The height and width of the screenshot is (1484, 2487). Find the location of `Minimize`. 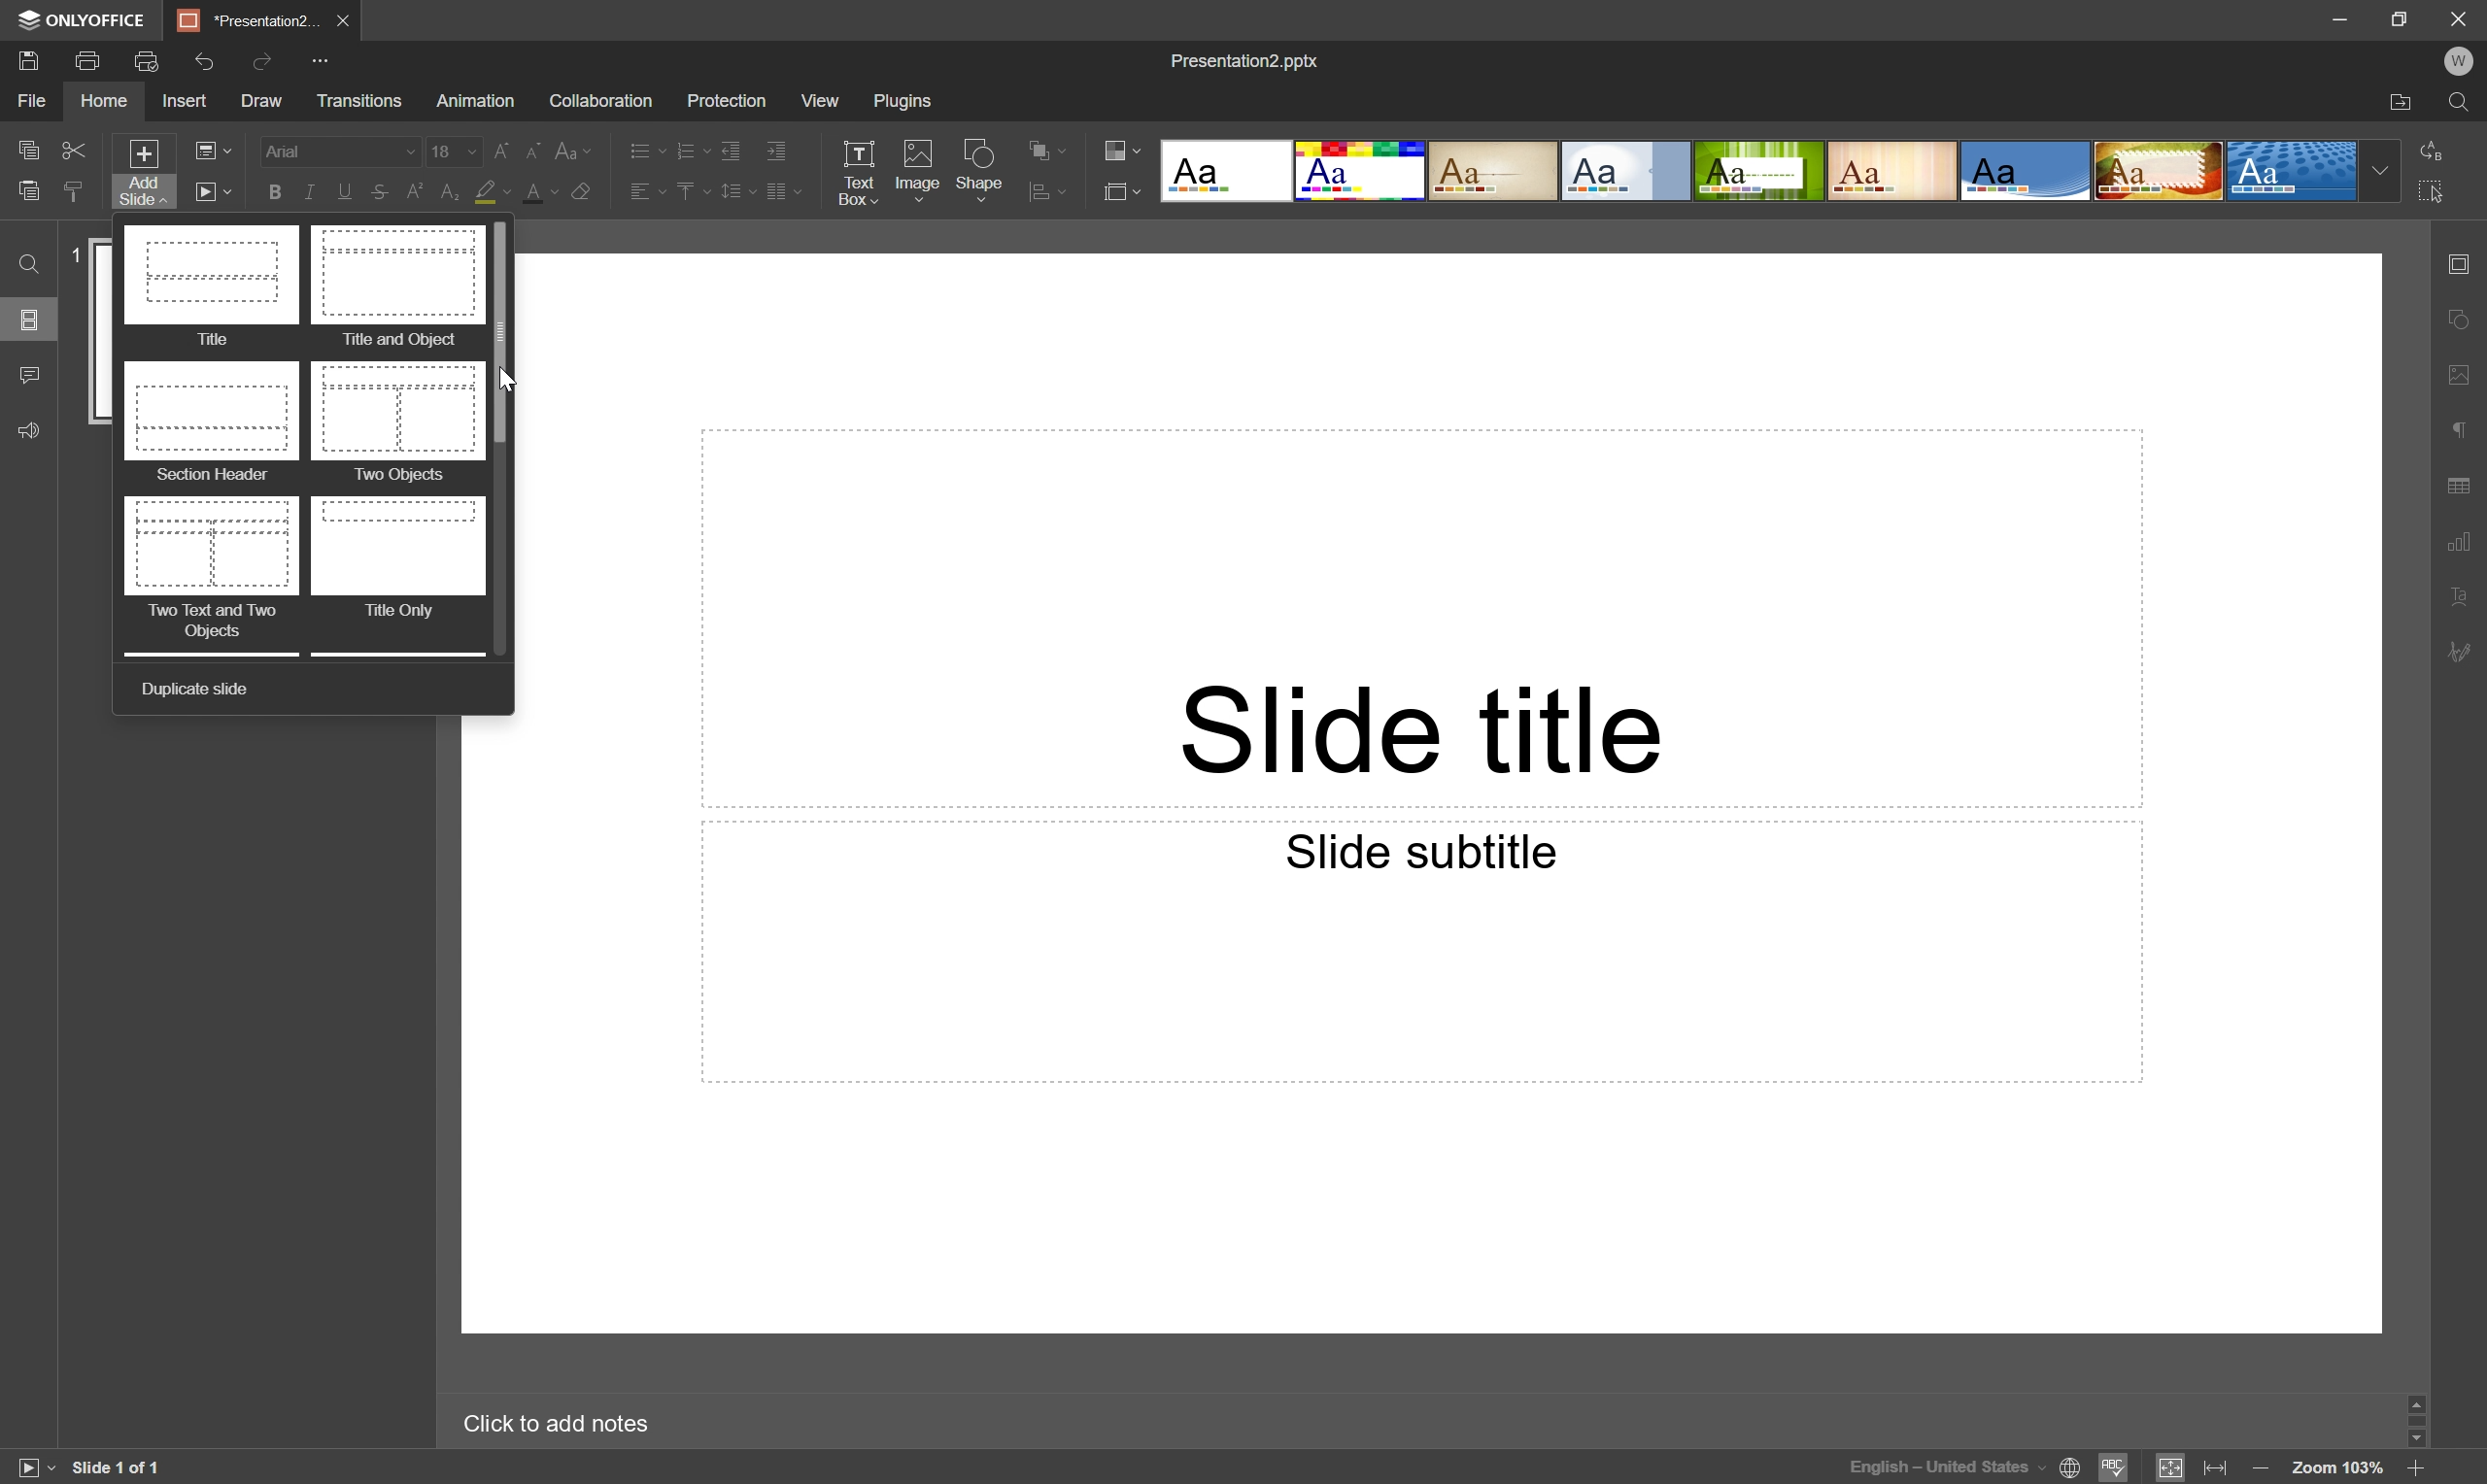

Minimize is located at coordinates (2344, 15).